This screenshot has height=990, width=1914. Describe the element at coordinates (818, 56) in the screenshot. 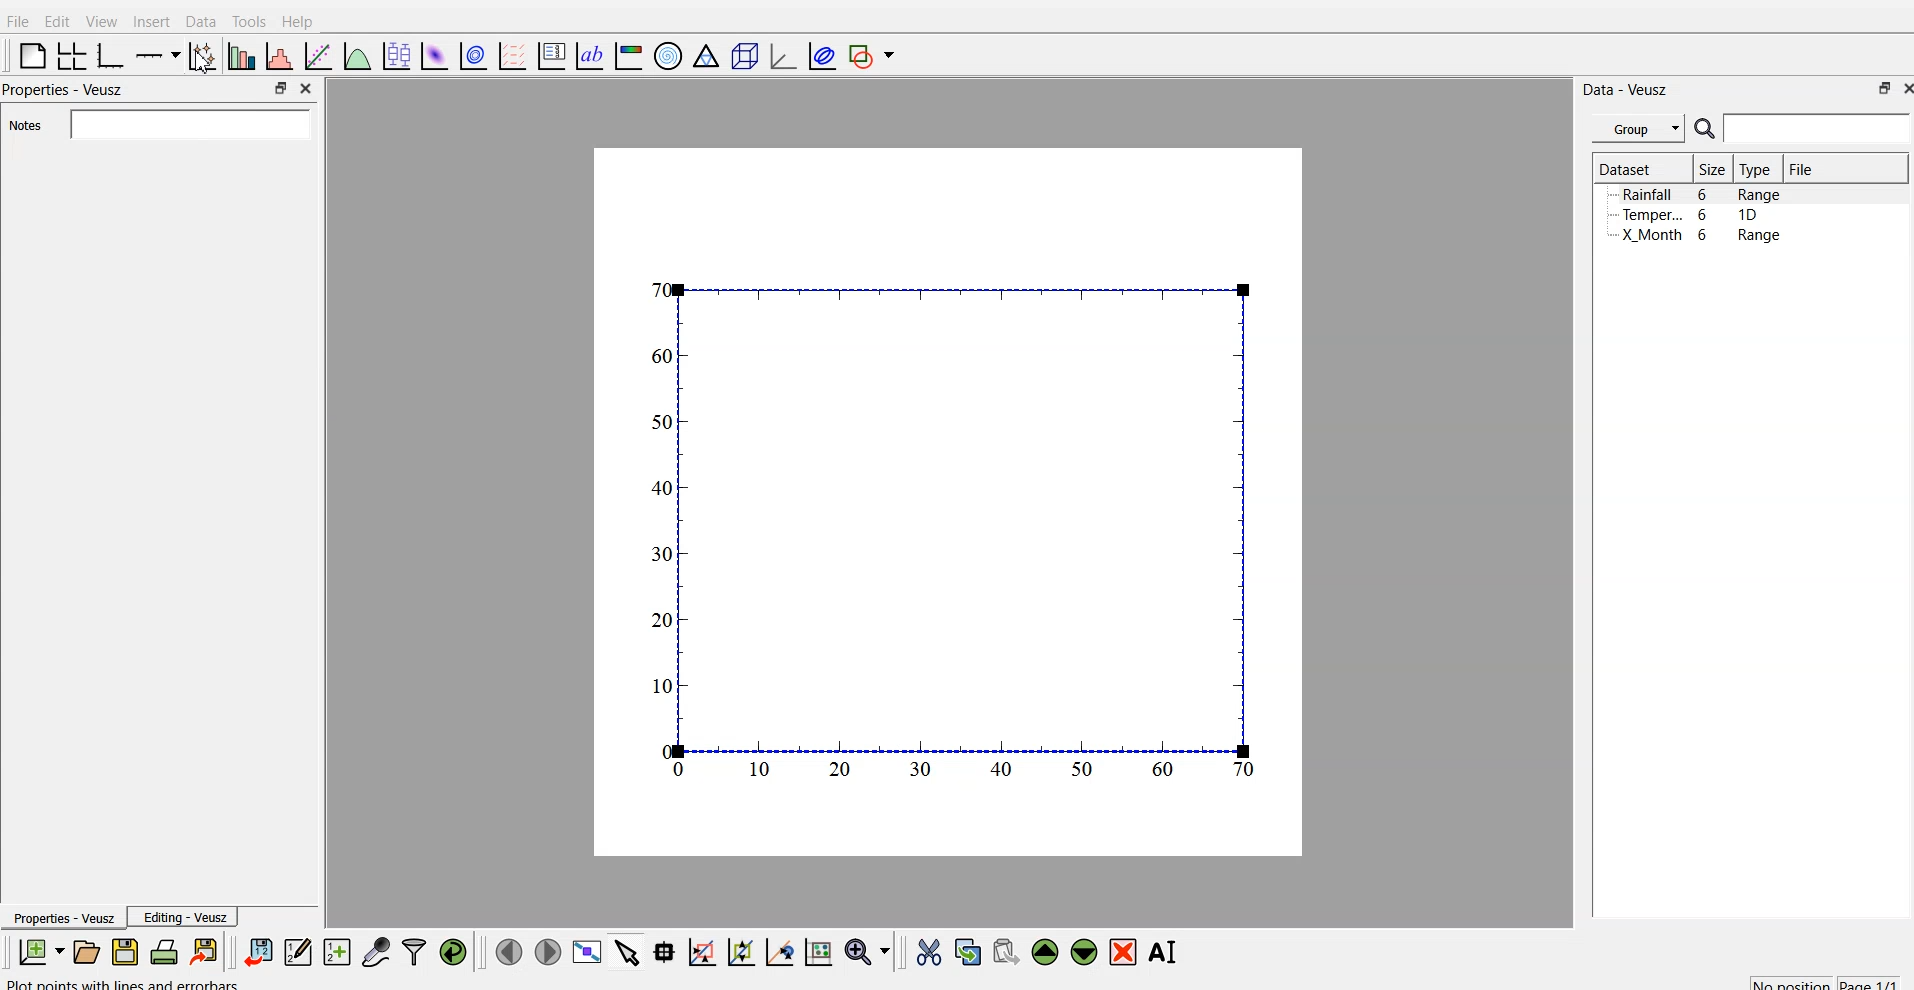

I see `plot covariance ellipses` at that location.